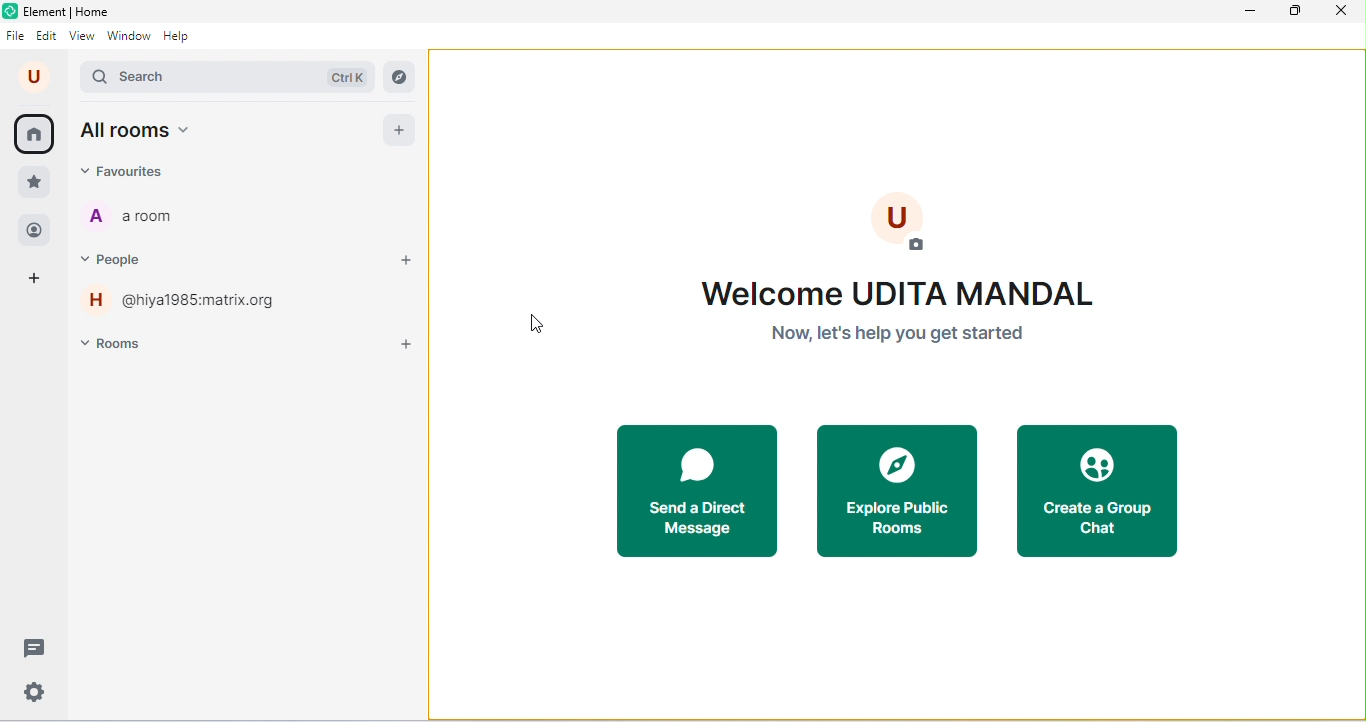 Image resolution: width=1366 pixels, height=722 pixels. Describe the element at coordinates (406, 261) in the screenshot. I see `start a chat` at that location.